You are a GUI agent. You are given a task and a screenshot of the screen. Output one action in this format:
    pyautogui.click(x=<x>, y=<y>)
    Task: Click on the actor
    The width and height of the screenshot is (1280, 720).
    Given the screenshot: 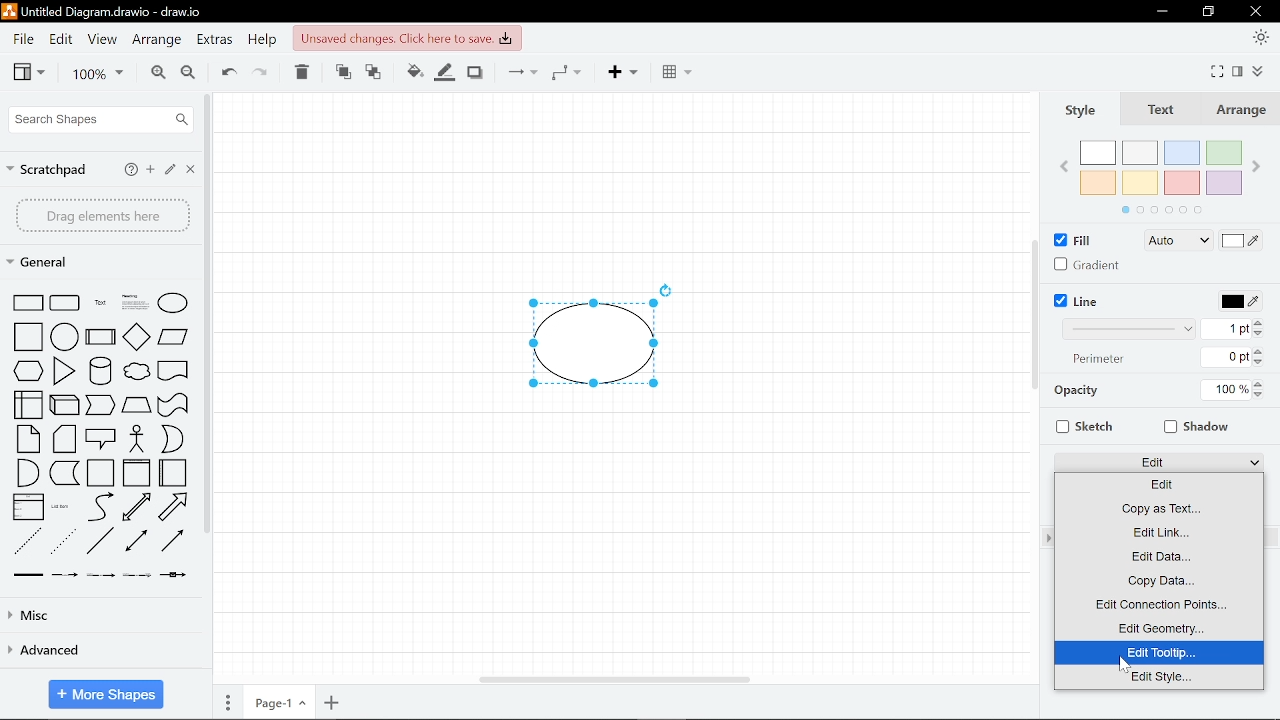 What is the action you would take?
    pyautogui.click(x=137, y=439)
    